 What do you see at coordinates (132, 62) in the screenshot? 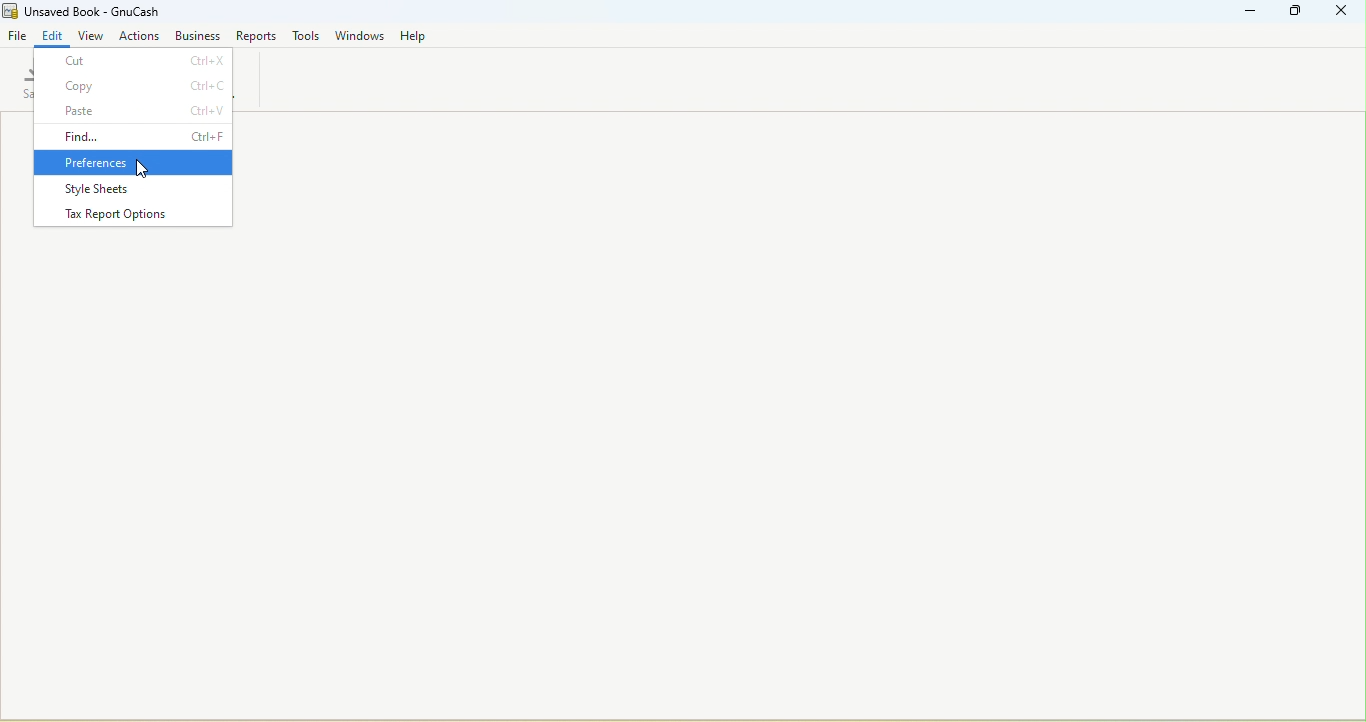
I see `Cut` at bounding box center [132, 62].